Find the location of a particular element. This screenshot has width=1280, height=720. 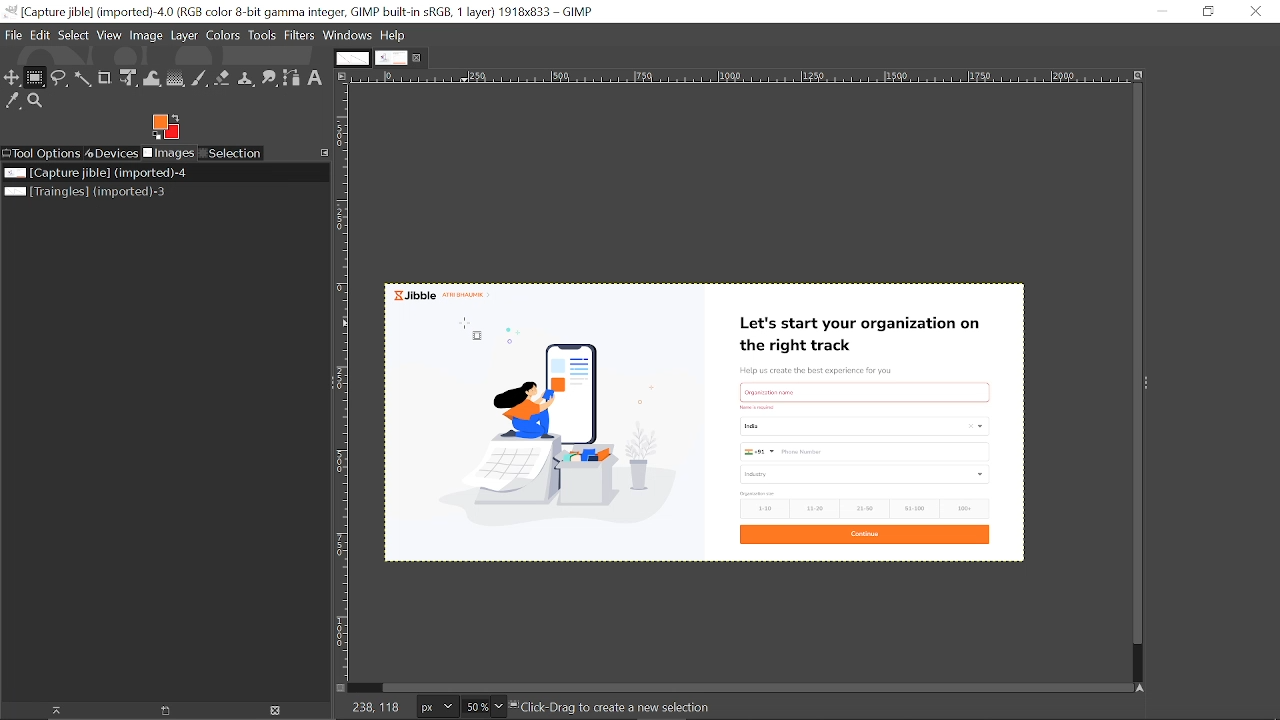

Click-drag to create a new selection is located at coordinates (612, 707).